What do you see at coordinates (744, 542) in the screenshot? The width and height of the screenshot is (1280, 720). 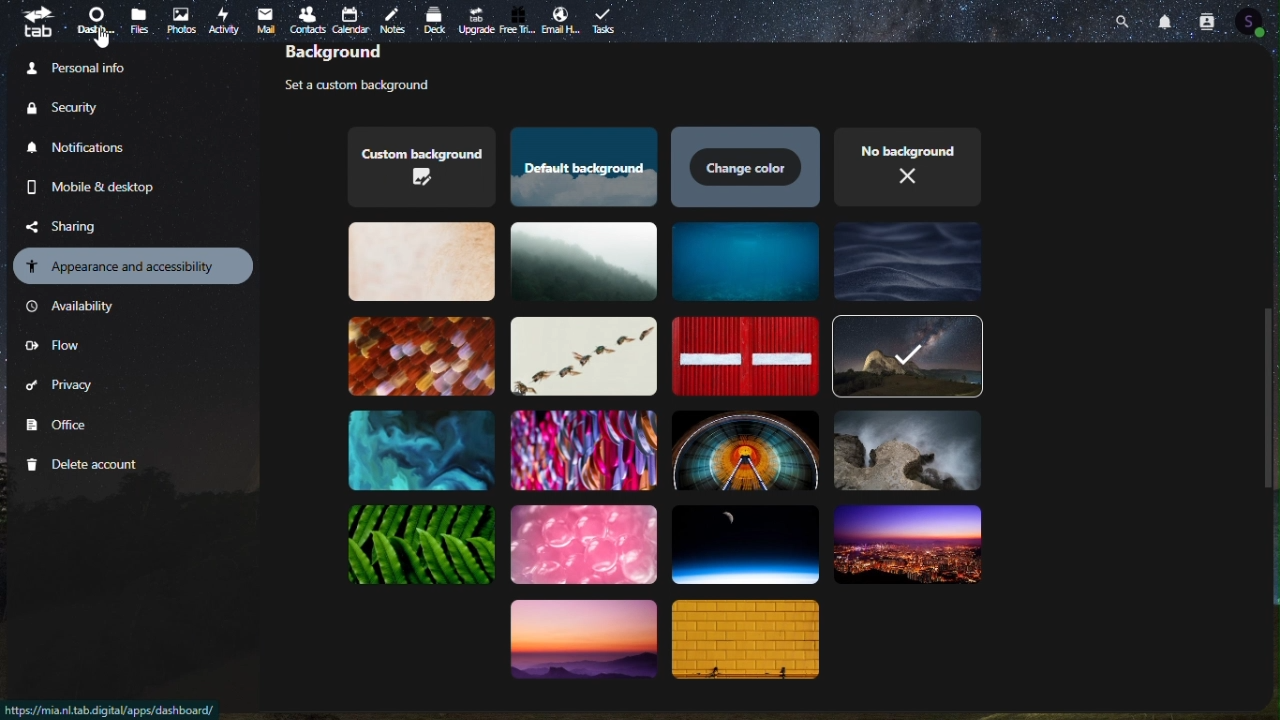 I see `Themes` at bounding box center [744, 542].